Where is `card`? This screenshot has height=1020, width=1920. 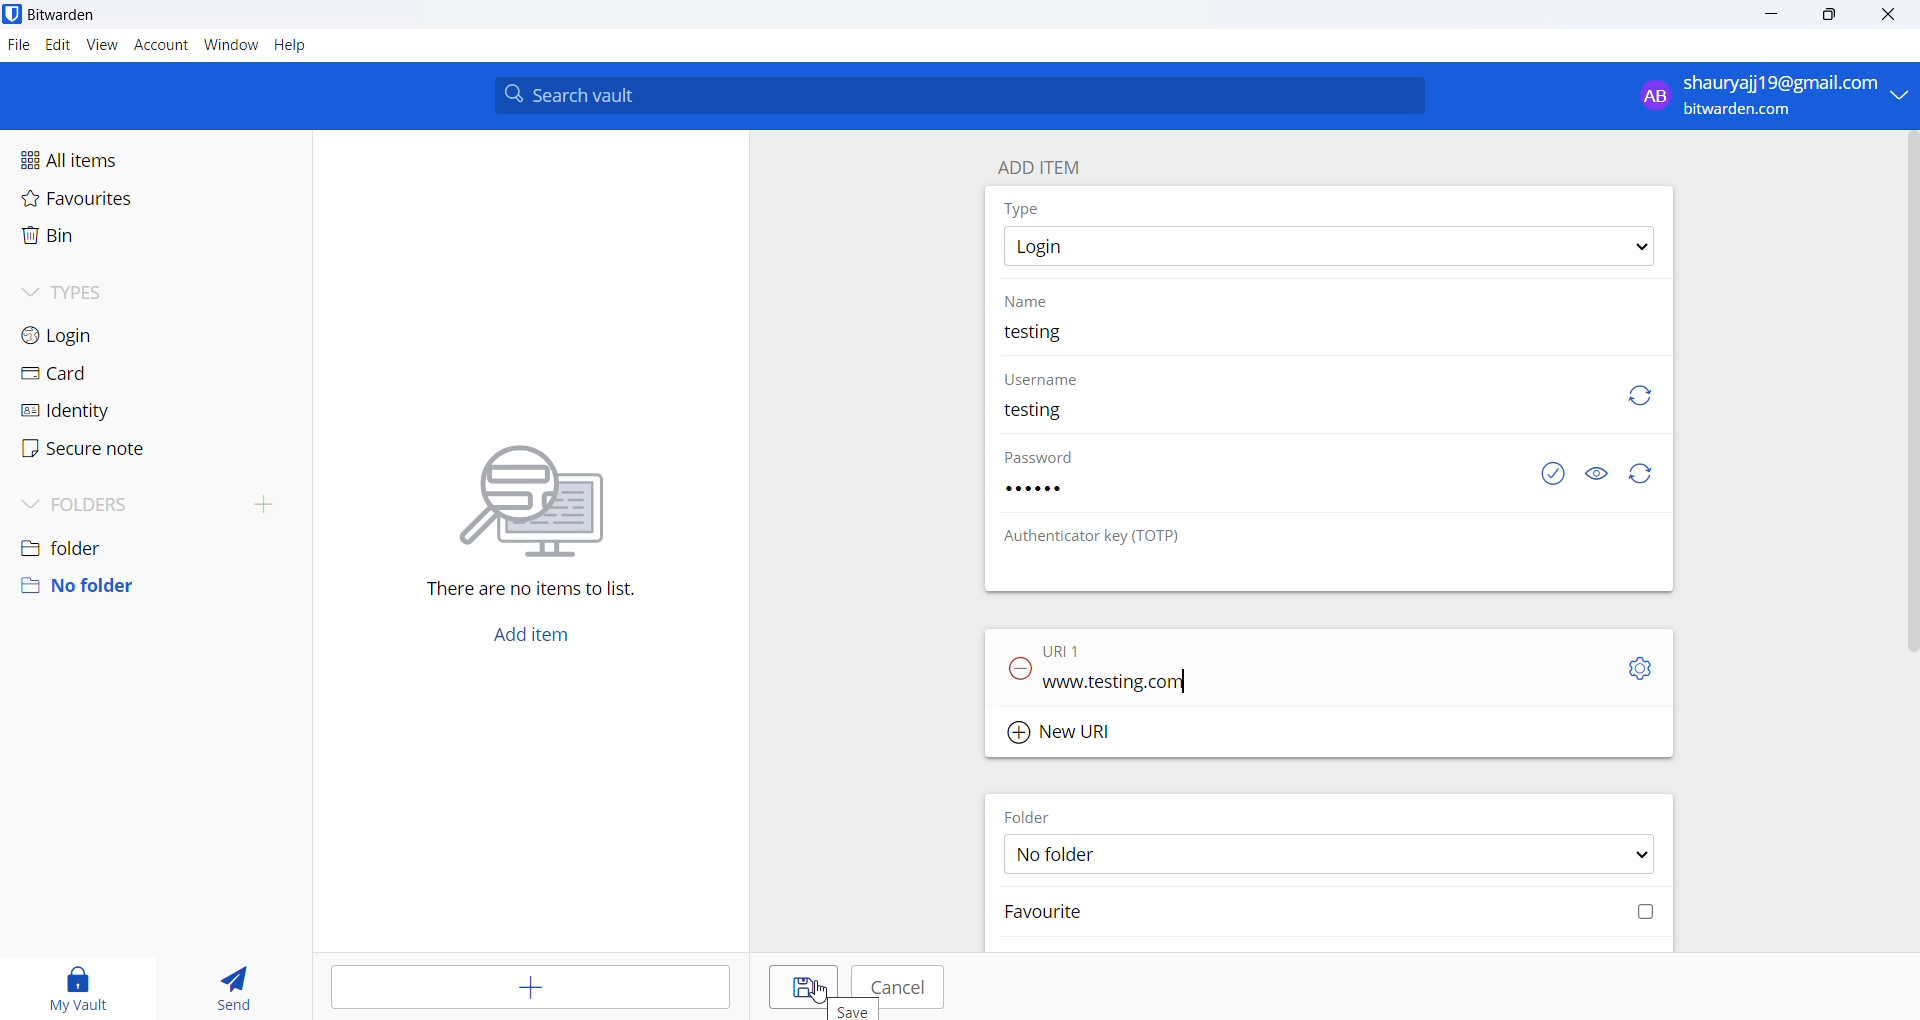
card is located at coordinates (104, 374).